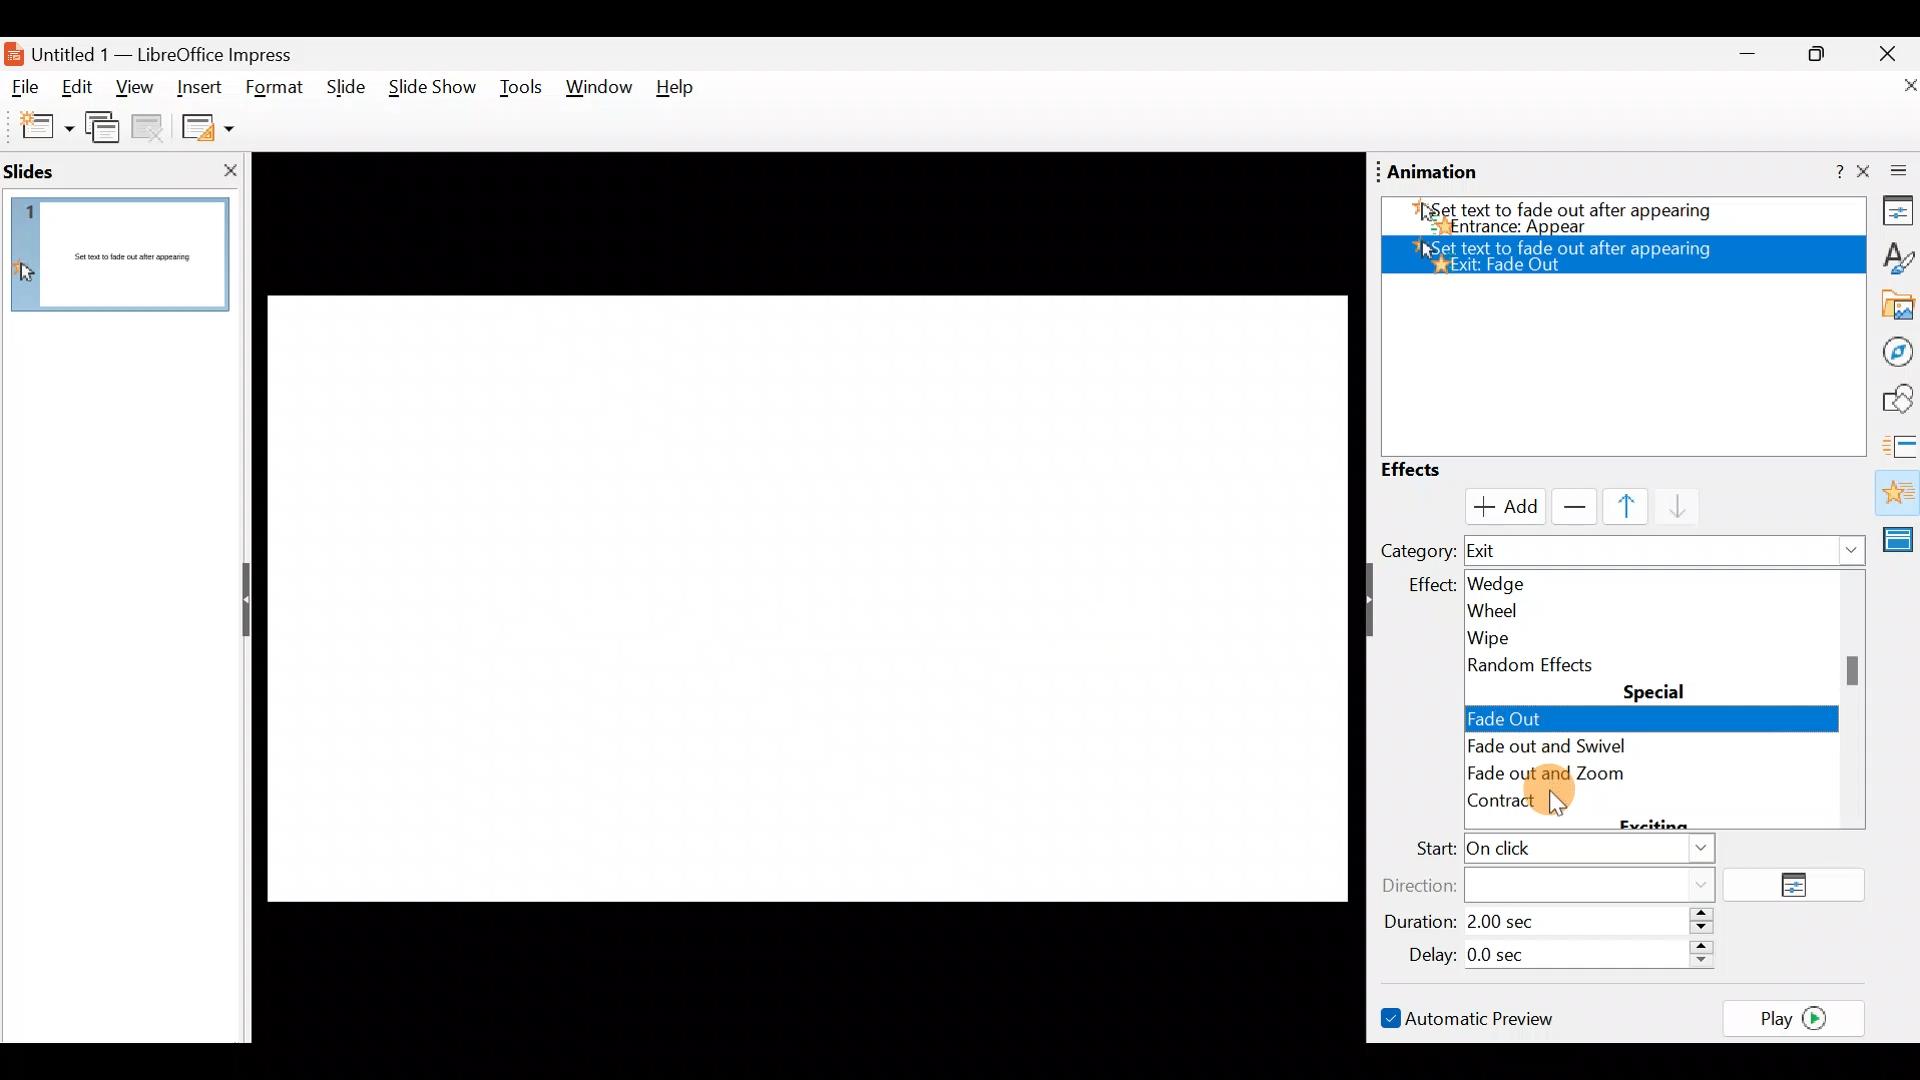 The width and height of the screenshot is (1920, 1080). Describe the element at coordinates (106, 131) in the screenshot. I see `Duplicate slide` at that location.